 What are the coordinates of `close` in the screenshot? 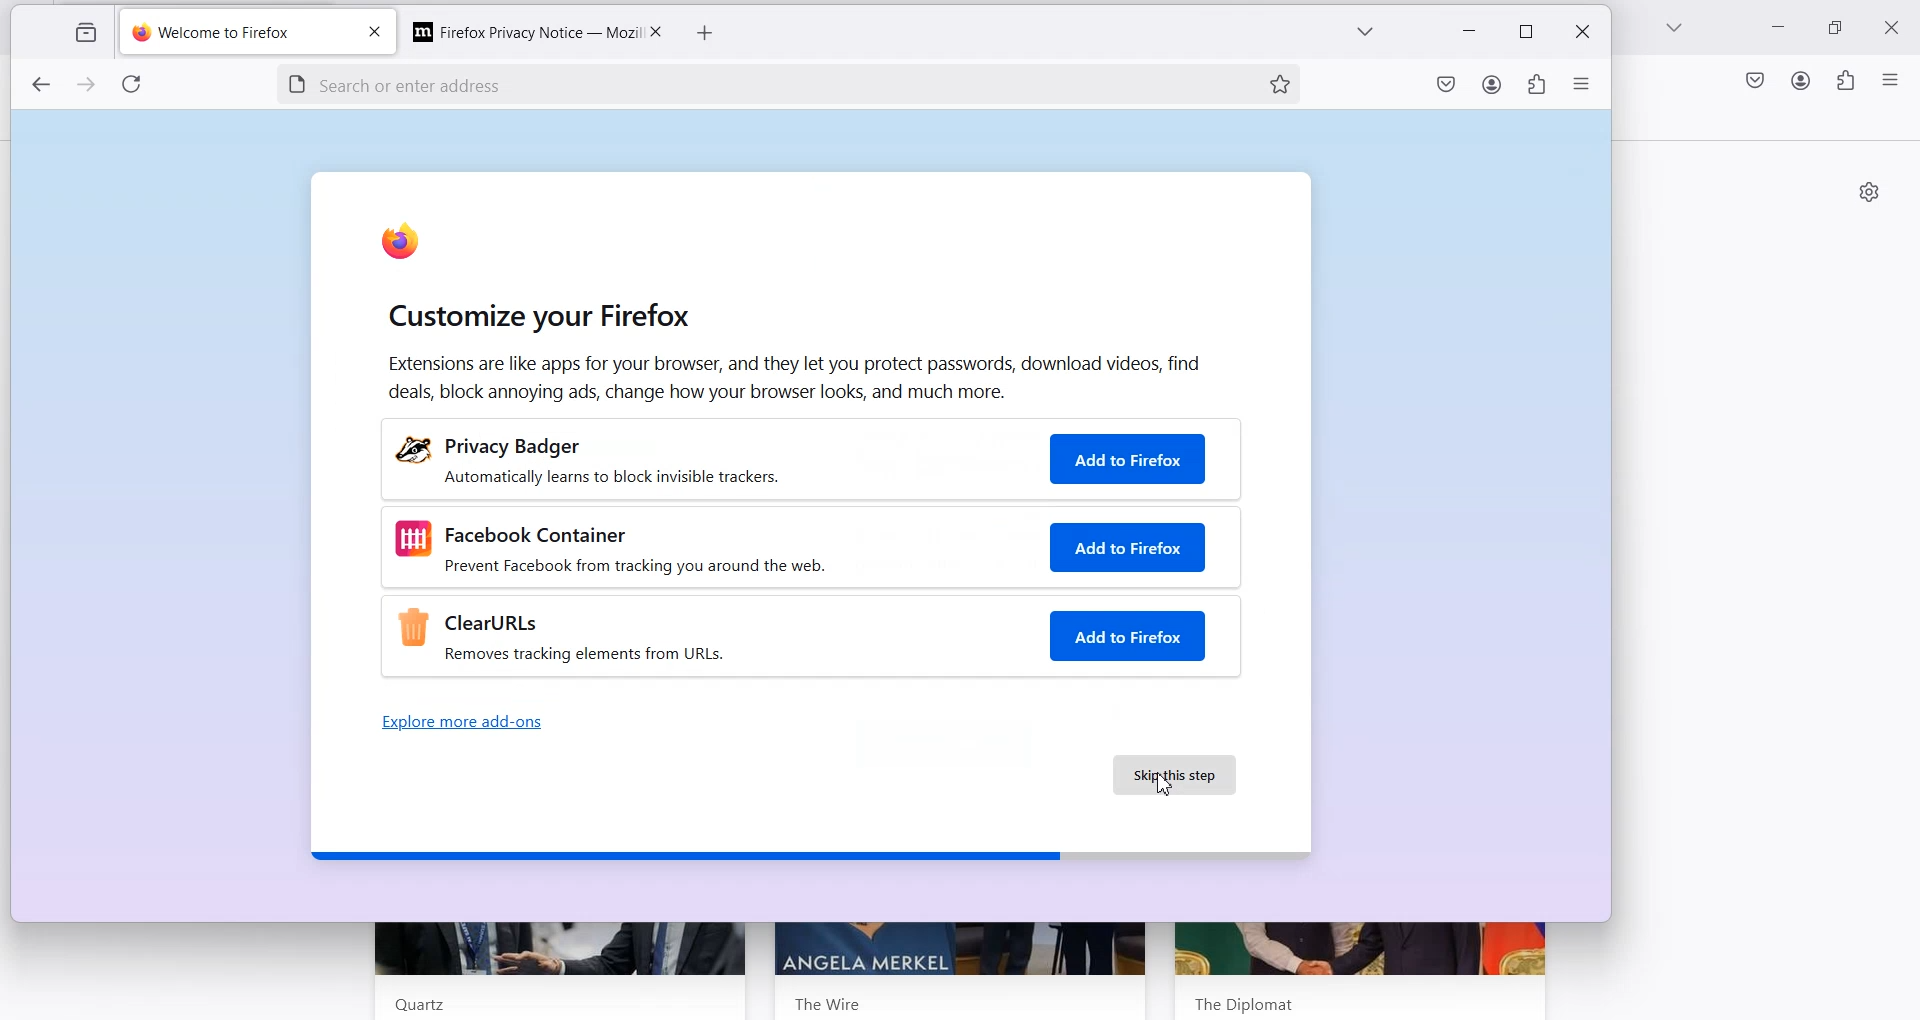 It's located at (1579, 33).